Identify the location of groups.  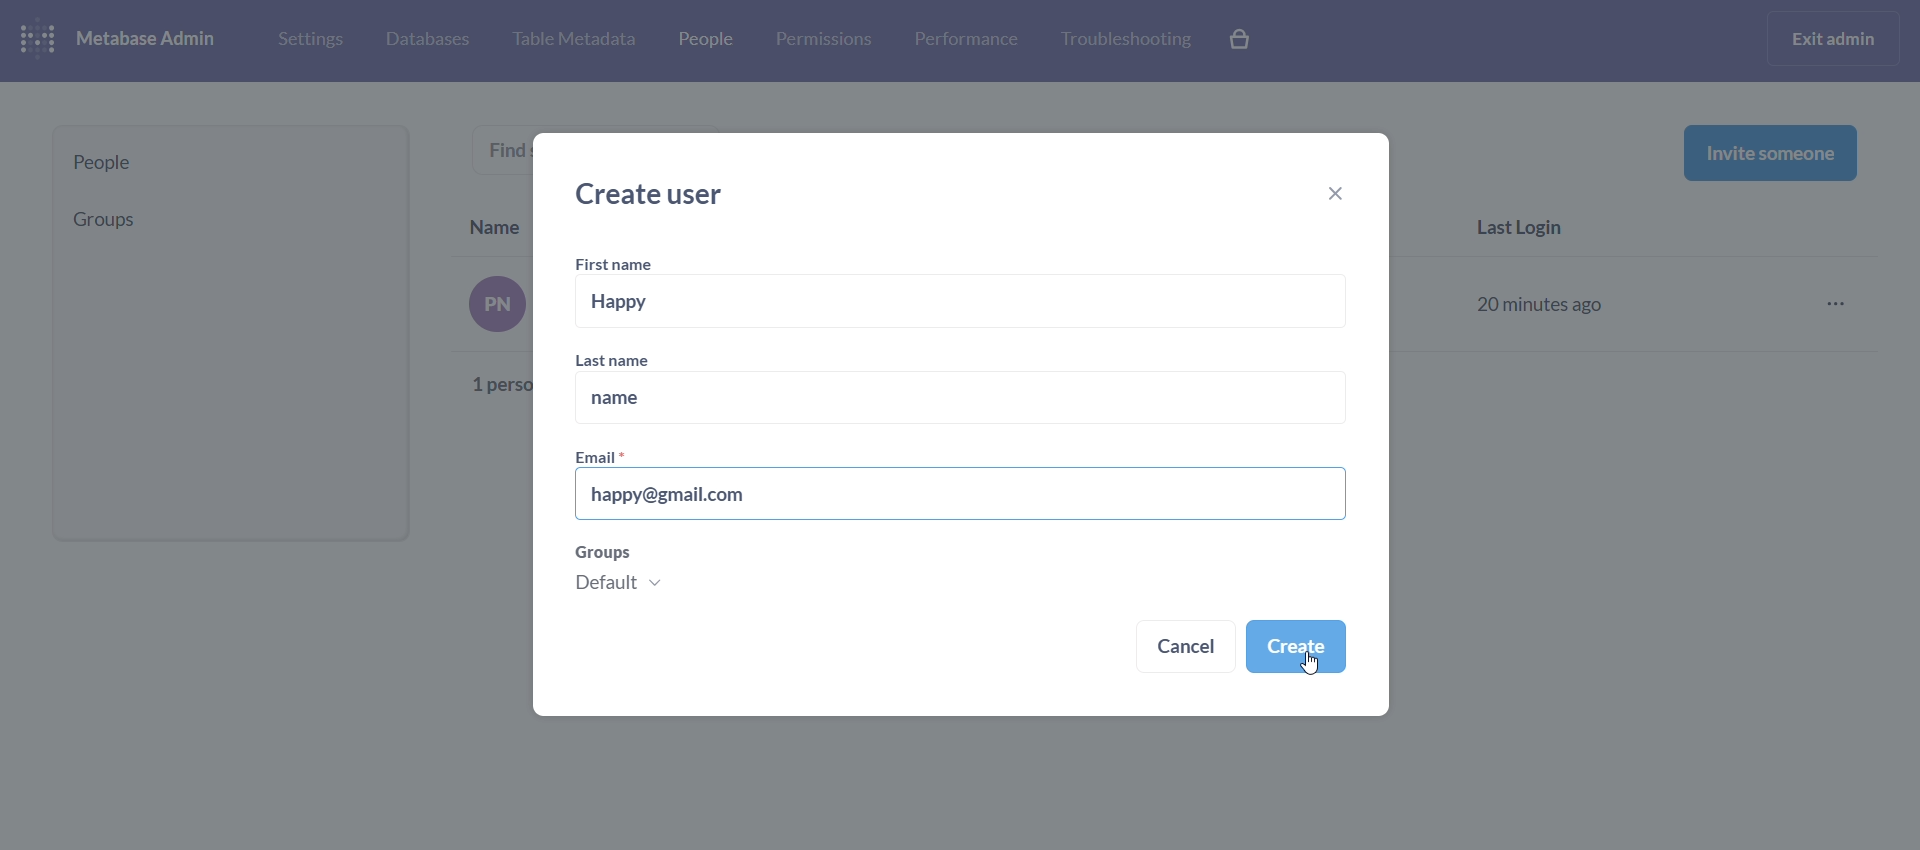
(625, 574).